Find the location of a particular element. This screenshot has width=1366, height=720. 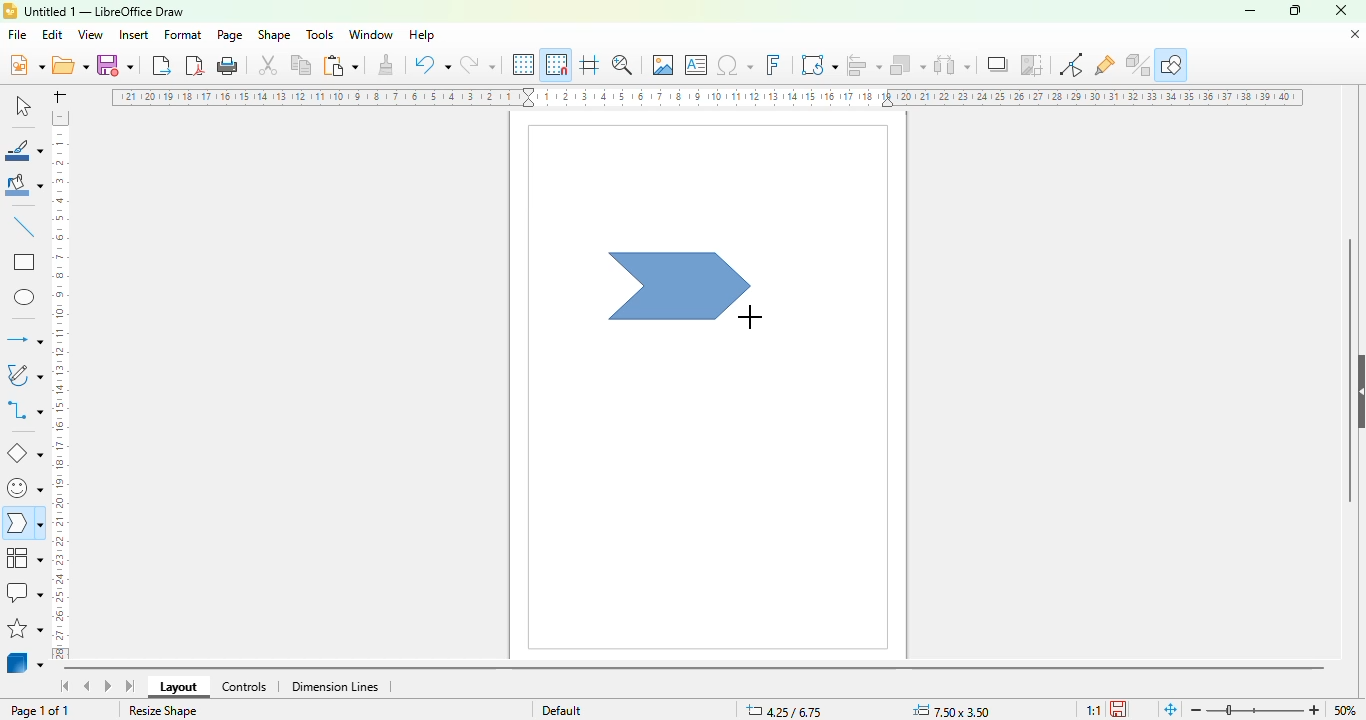

export is located at coordinates (163, 65).